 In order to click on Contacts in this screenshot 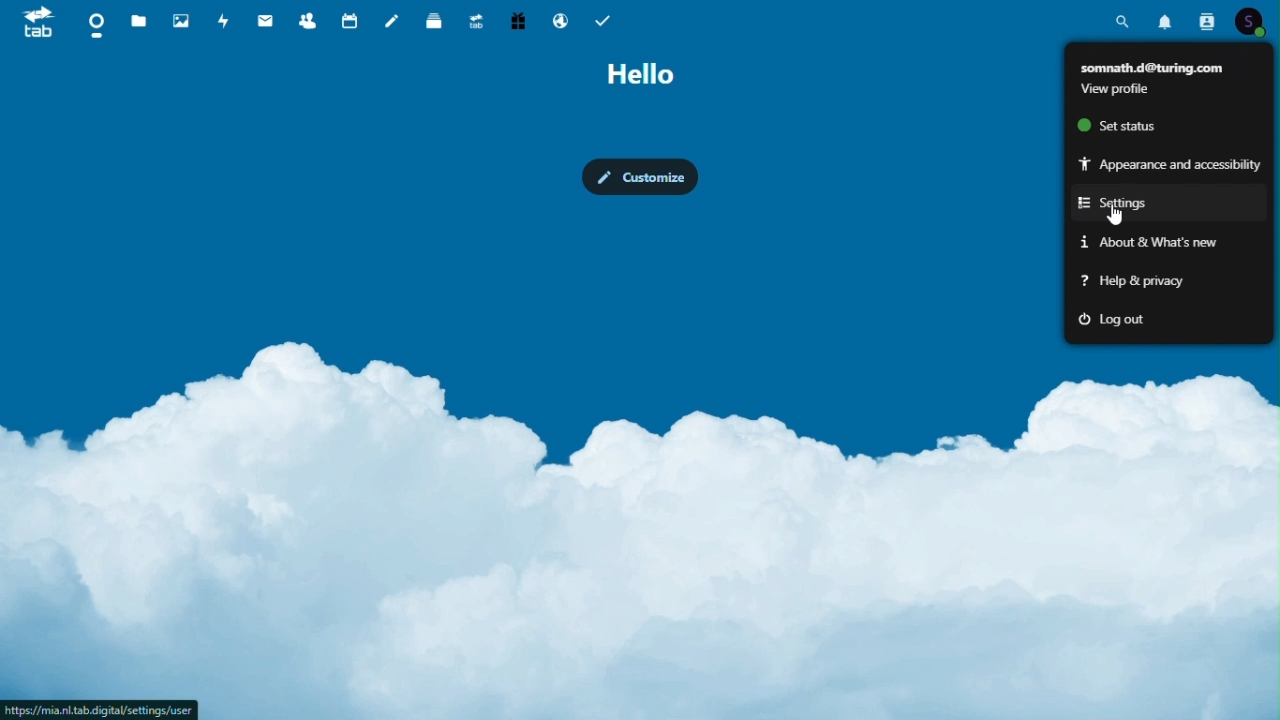, I will do `click(1206, 19)`.